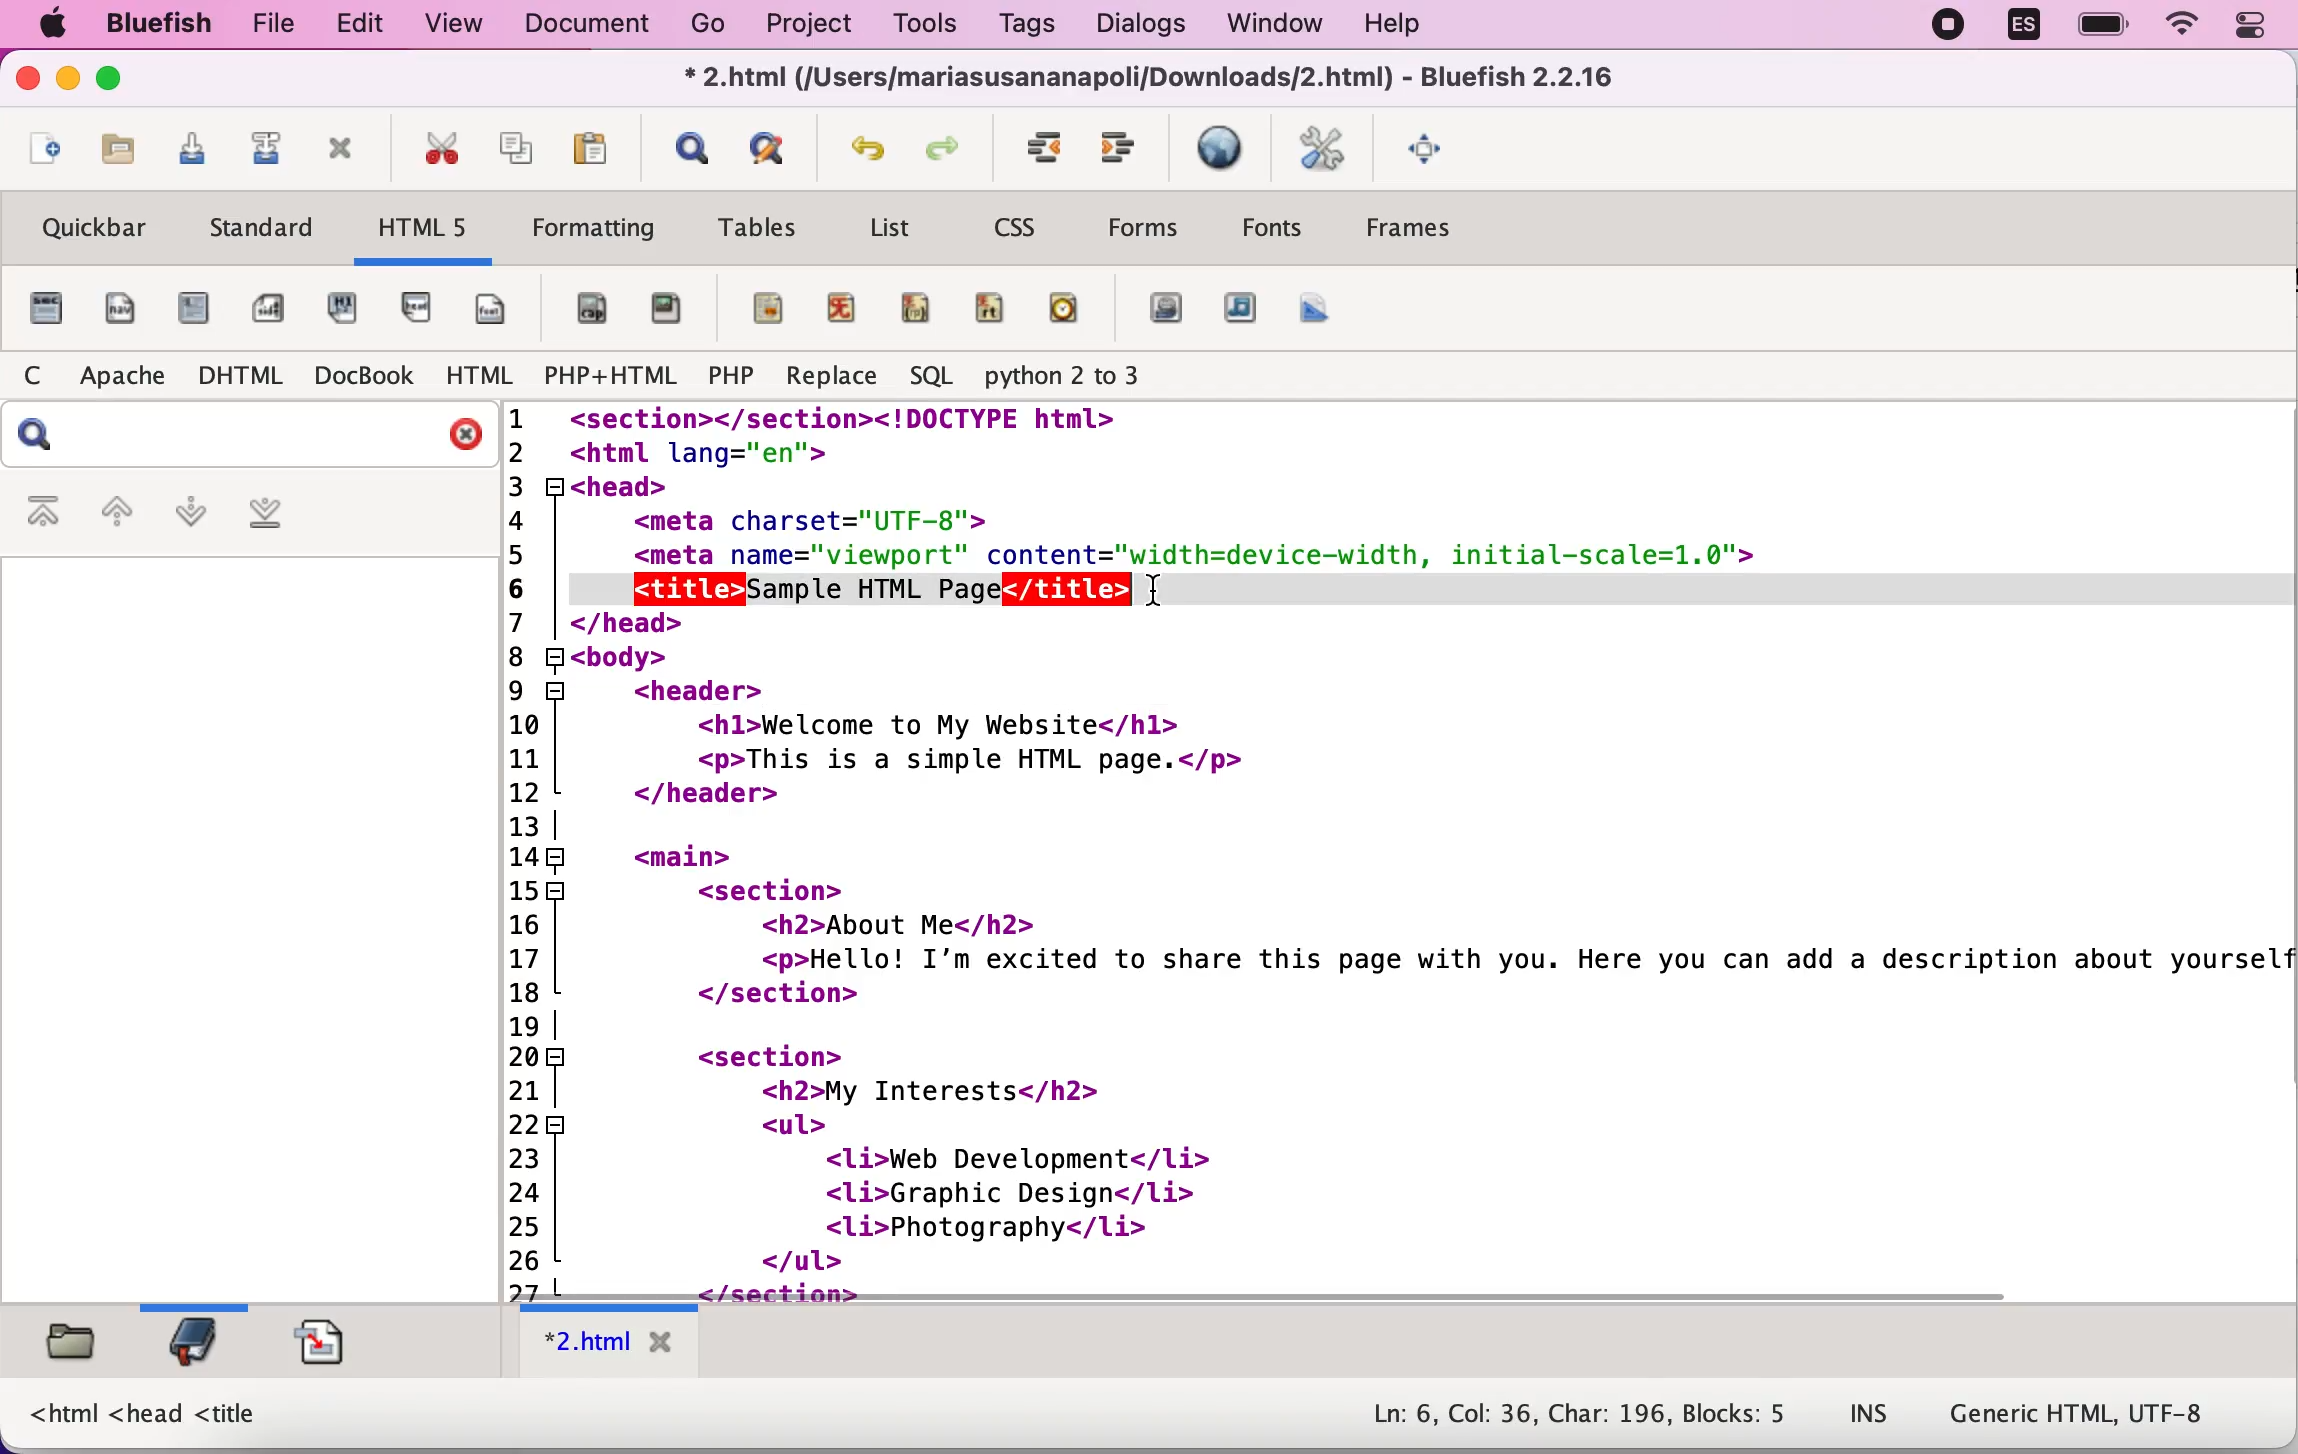 The width and height of the screenshot is (2298, 1454). Describe the element at coordinates (444, 150) in the screenshot. I see `cut` at that location.